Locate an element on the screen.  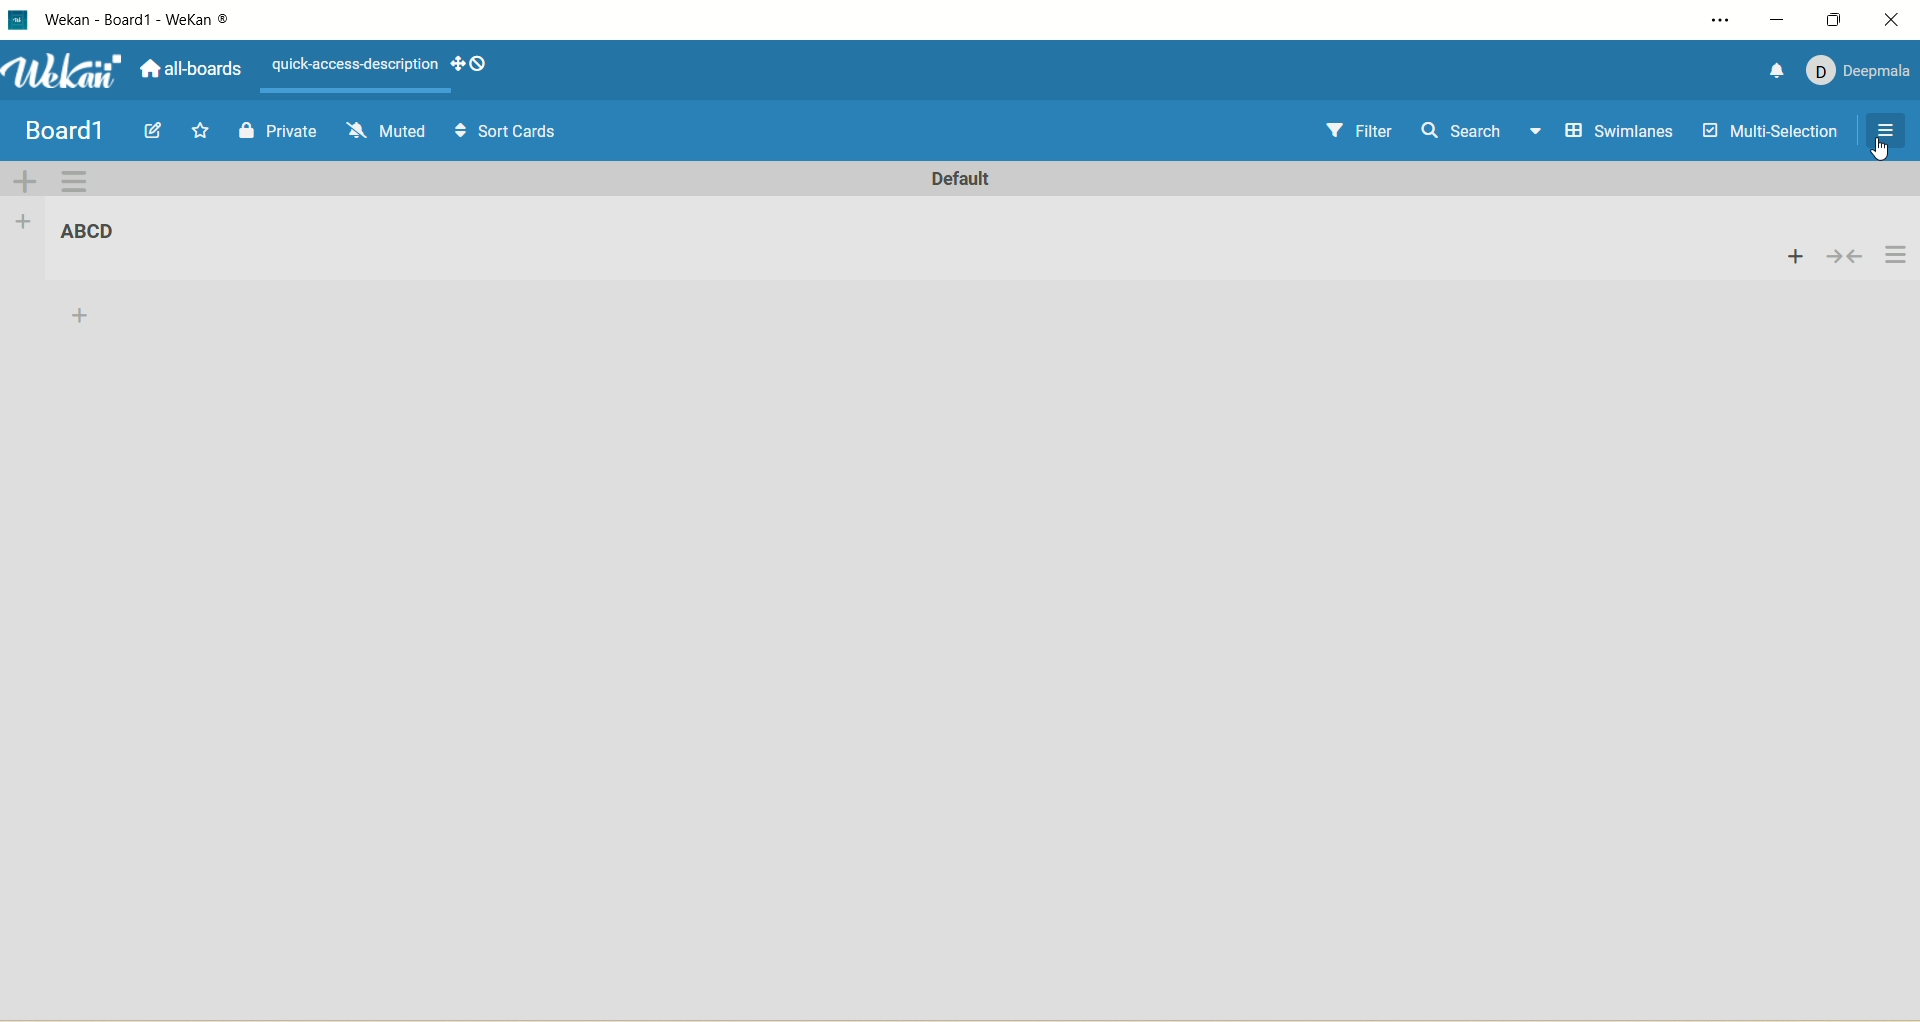
add is located at coordinates (1796, 258).